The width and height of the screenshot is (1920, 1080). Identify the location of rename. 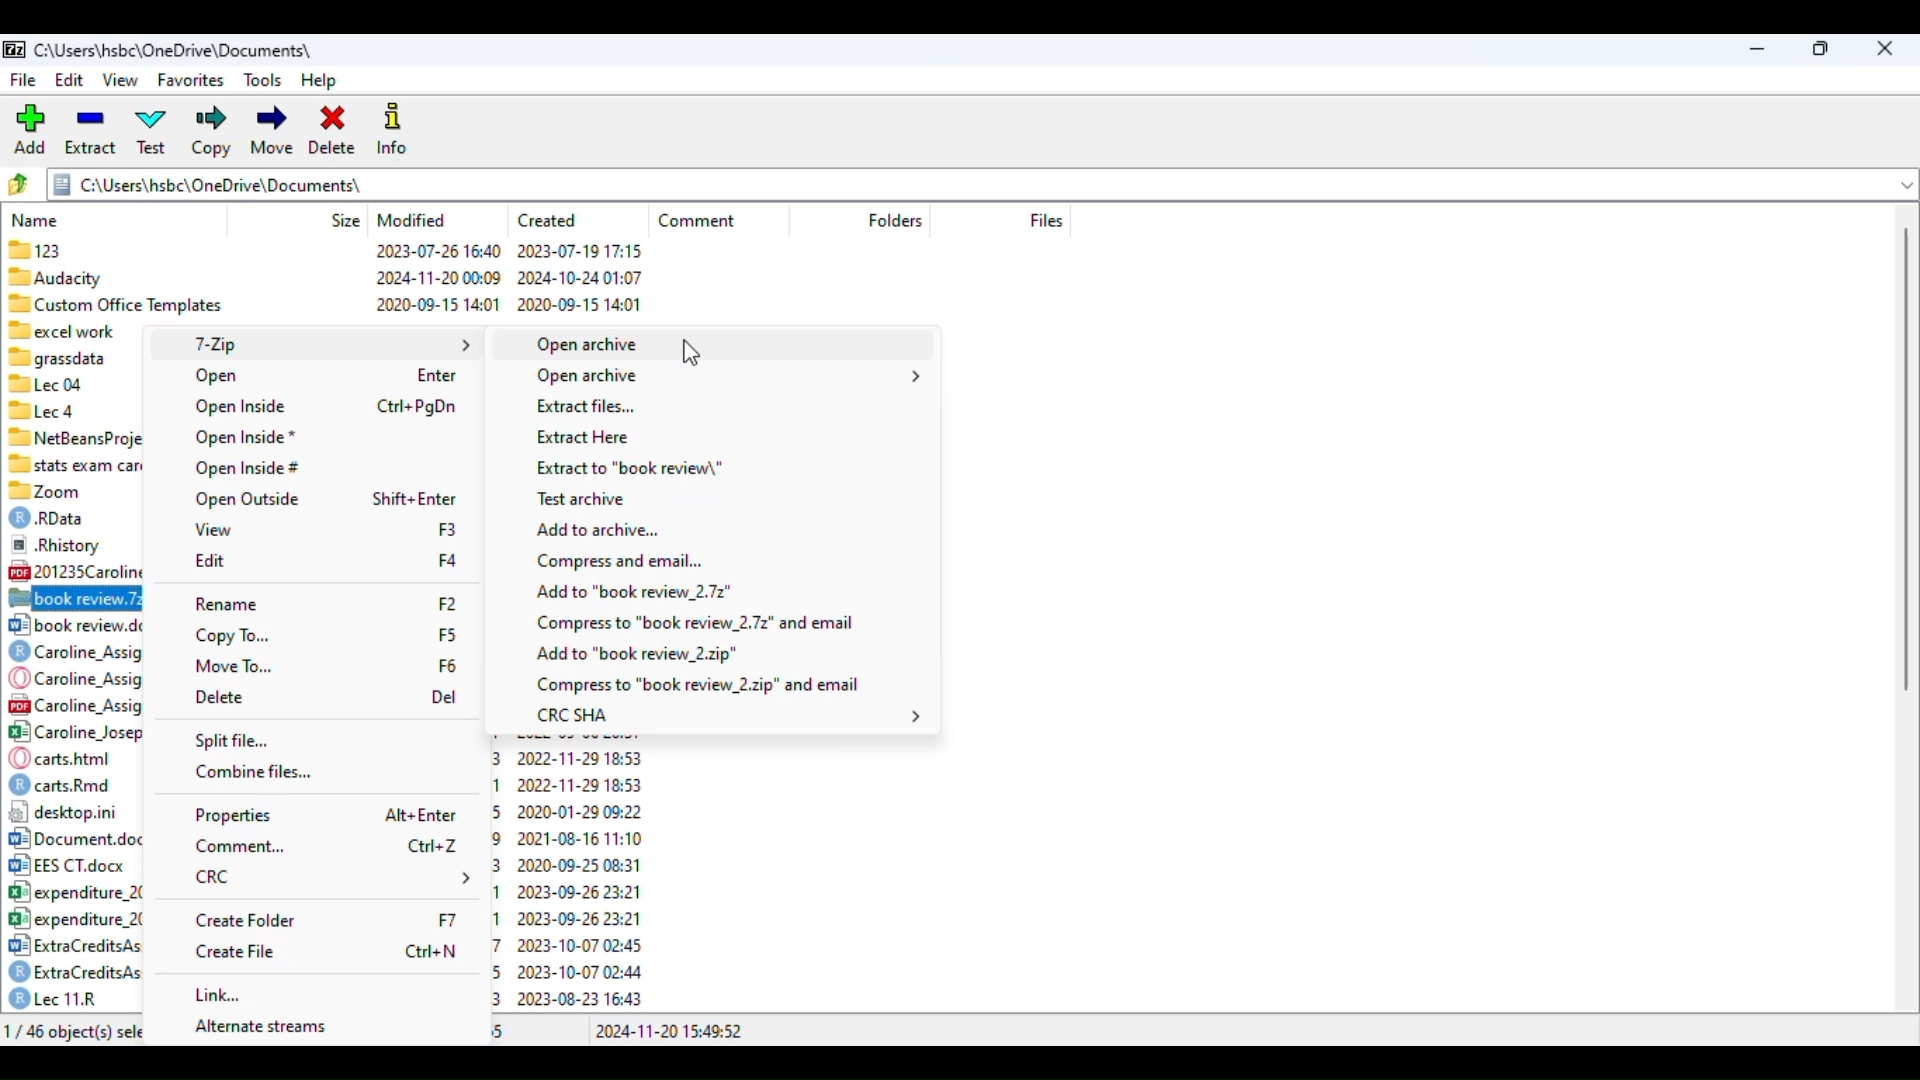
(228, 604).